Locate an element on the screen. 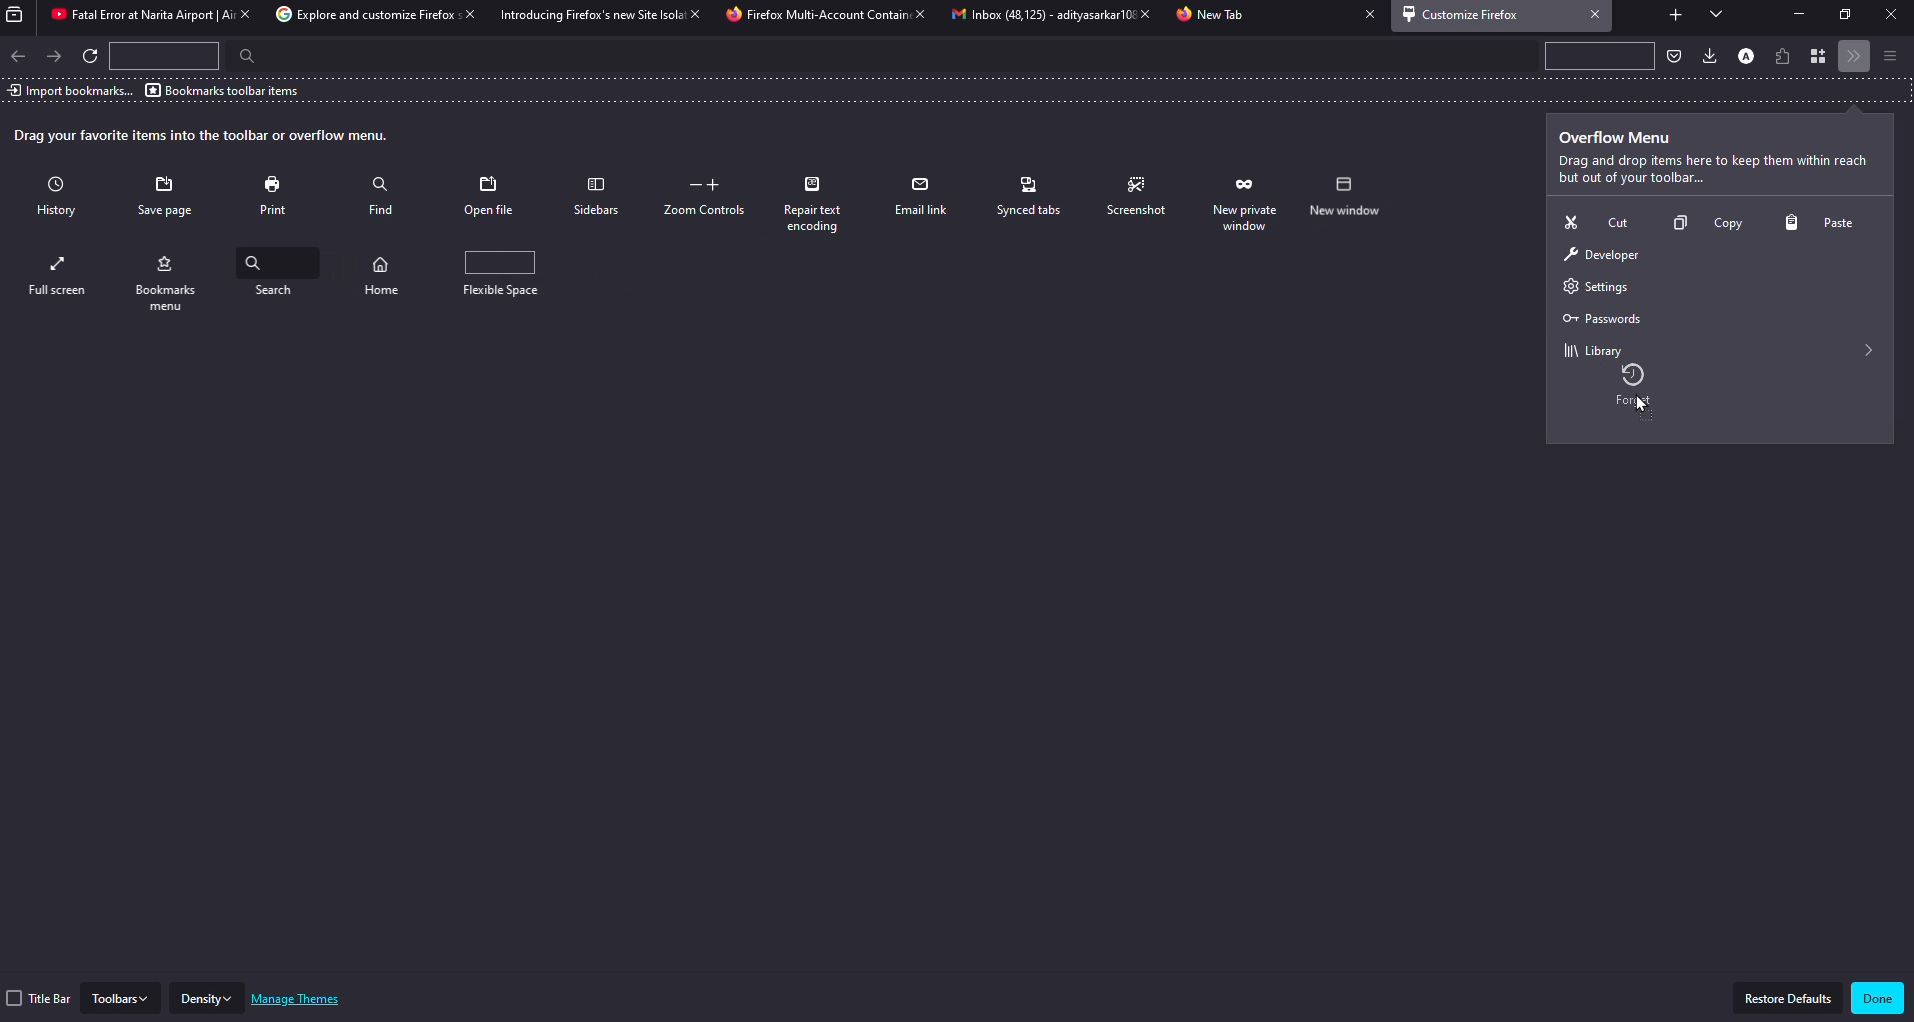  tab is located at coordinates (815, 16).